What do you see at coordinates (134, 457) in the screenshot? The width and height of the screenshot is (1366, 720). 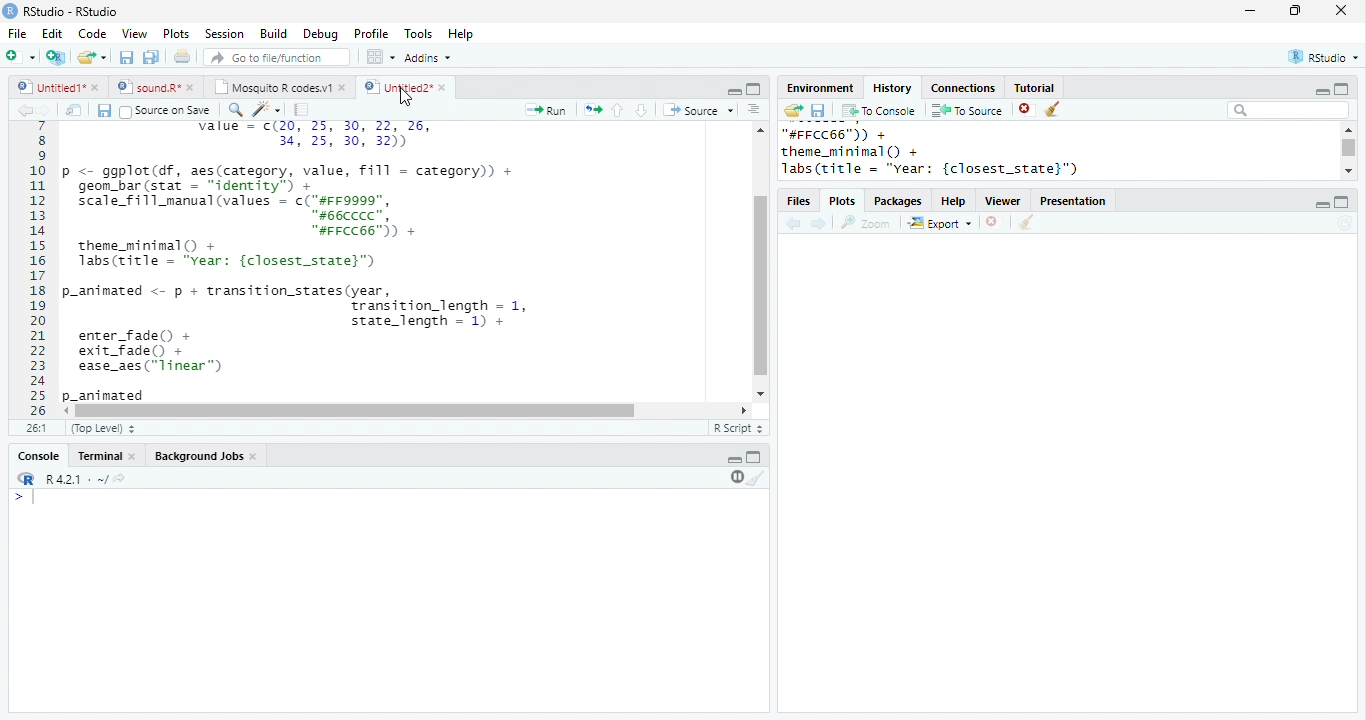 I see `close` at bounding box center [134, 457].